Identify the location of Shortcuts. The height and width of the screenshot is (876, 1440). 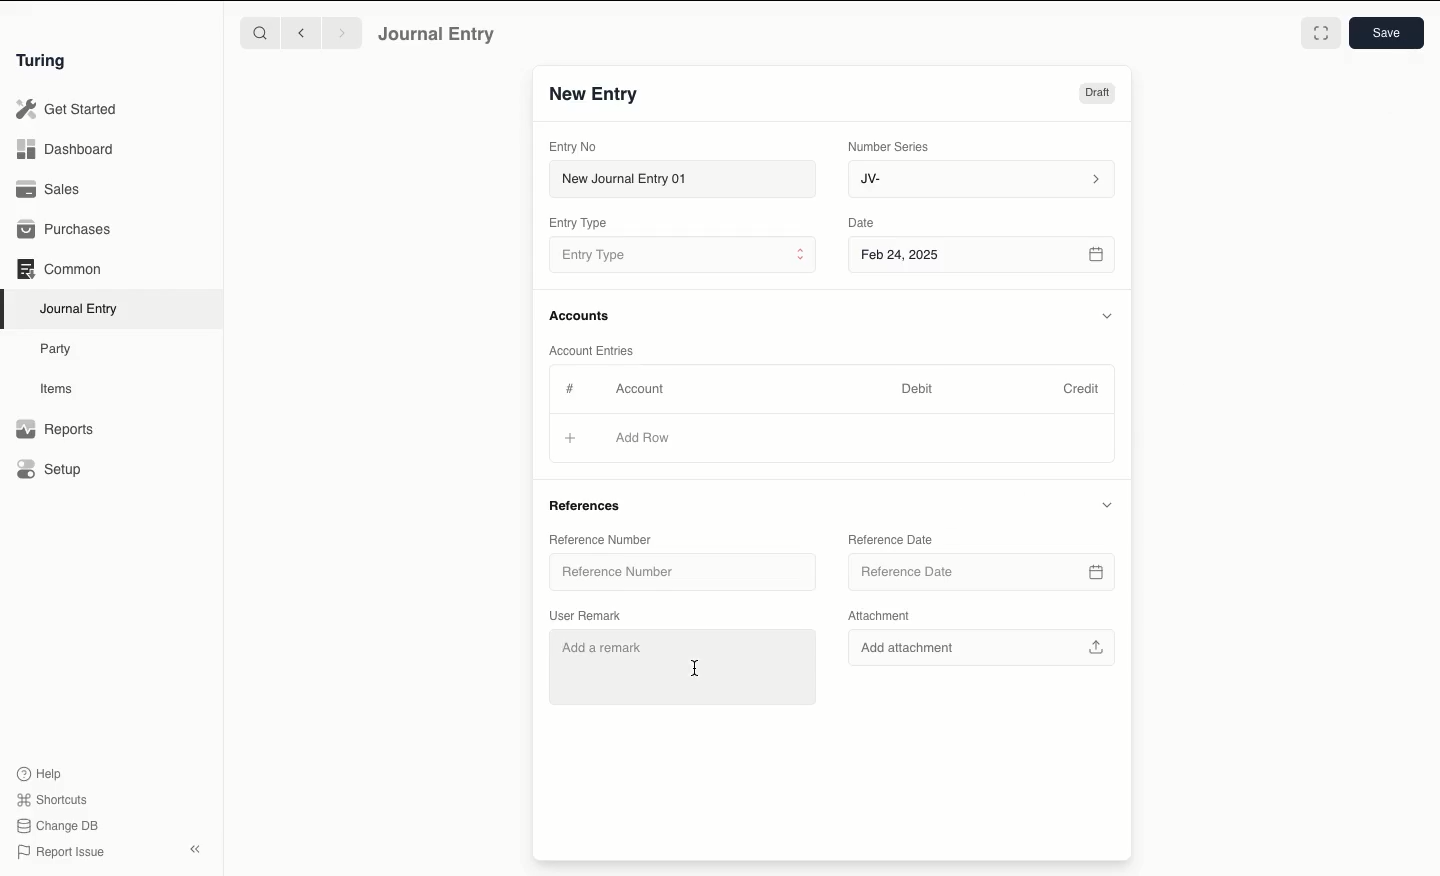
(55, 800).